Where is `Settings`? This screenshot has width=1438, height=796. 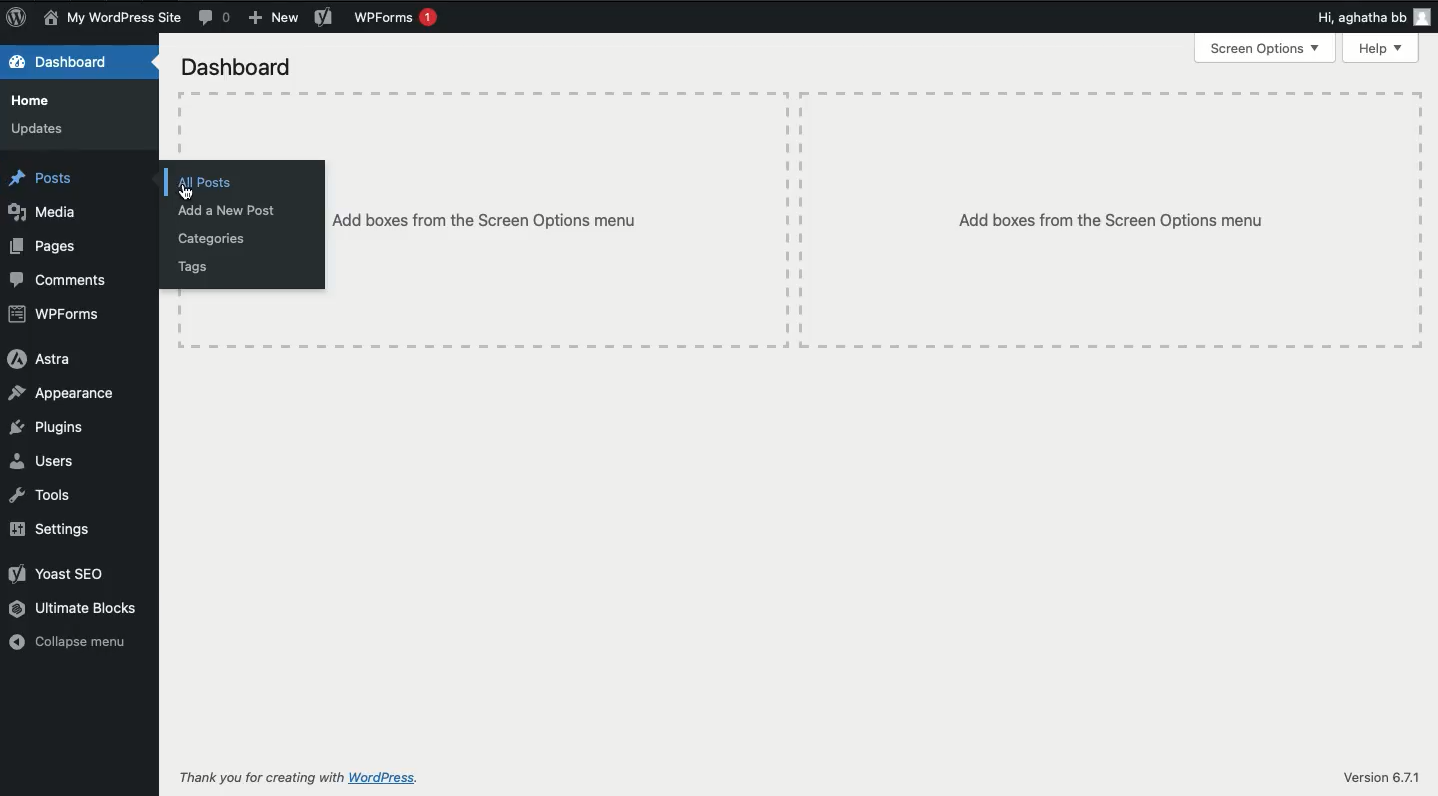 Settings is located at coordinates (51, 528).